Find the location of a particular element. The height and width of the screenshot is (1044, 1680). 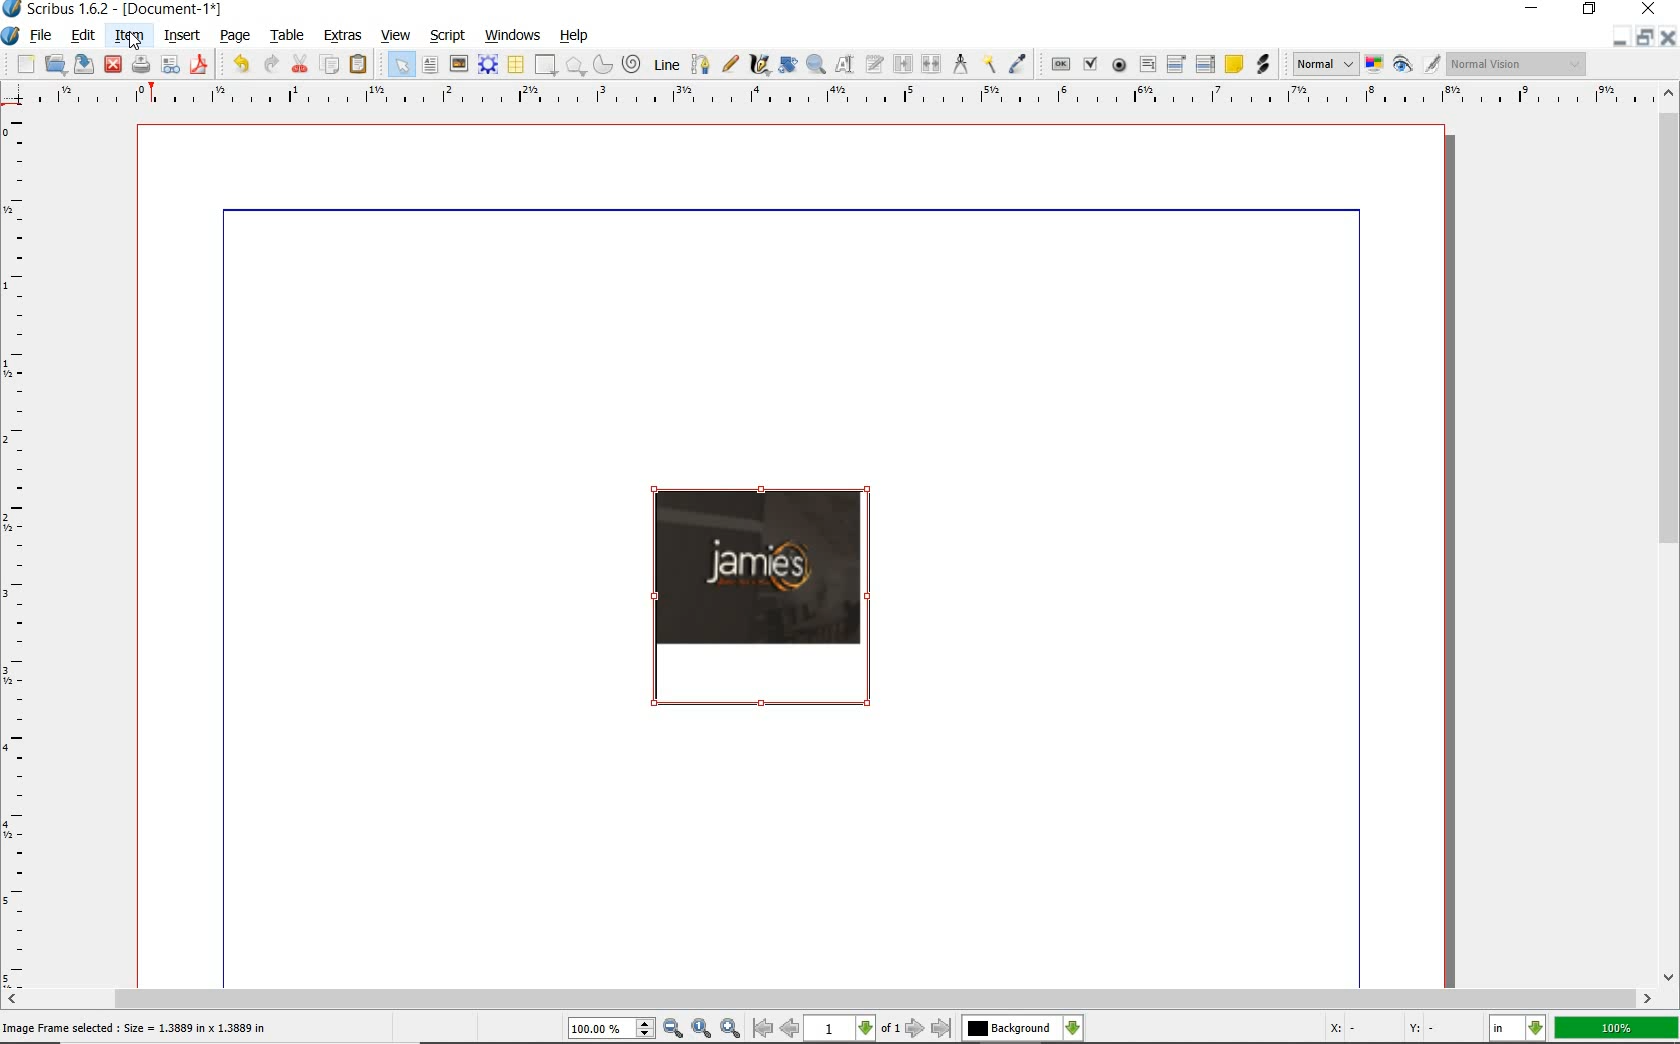

view is located at coordinates (399, 37).